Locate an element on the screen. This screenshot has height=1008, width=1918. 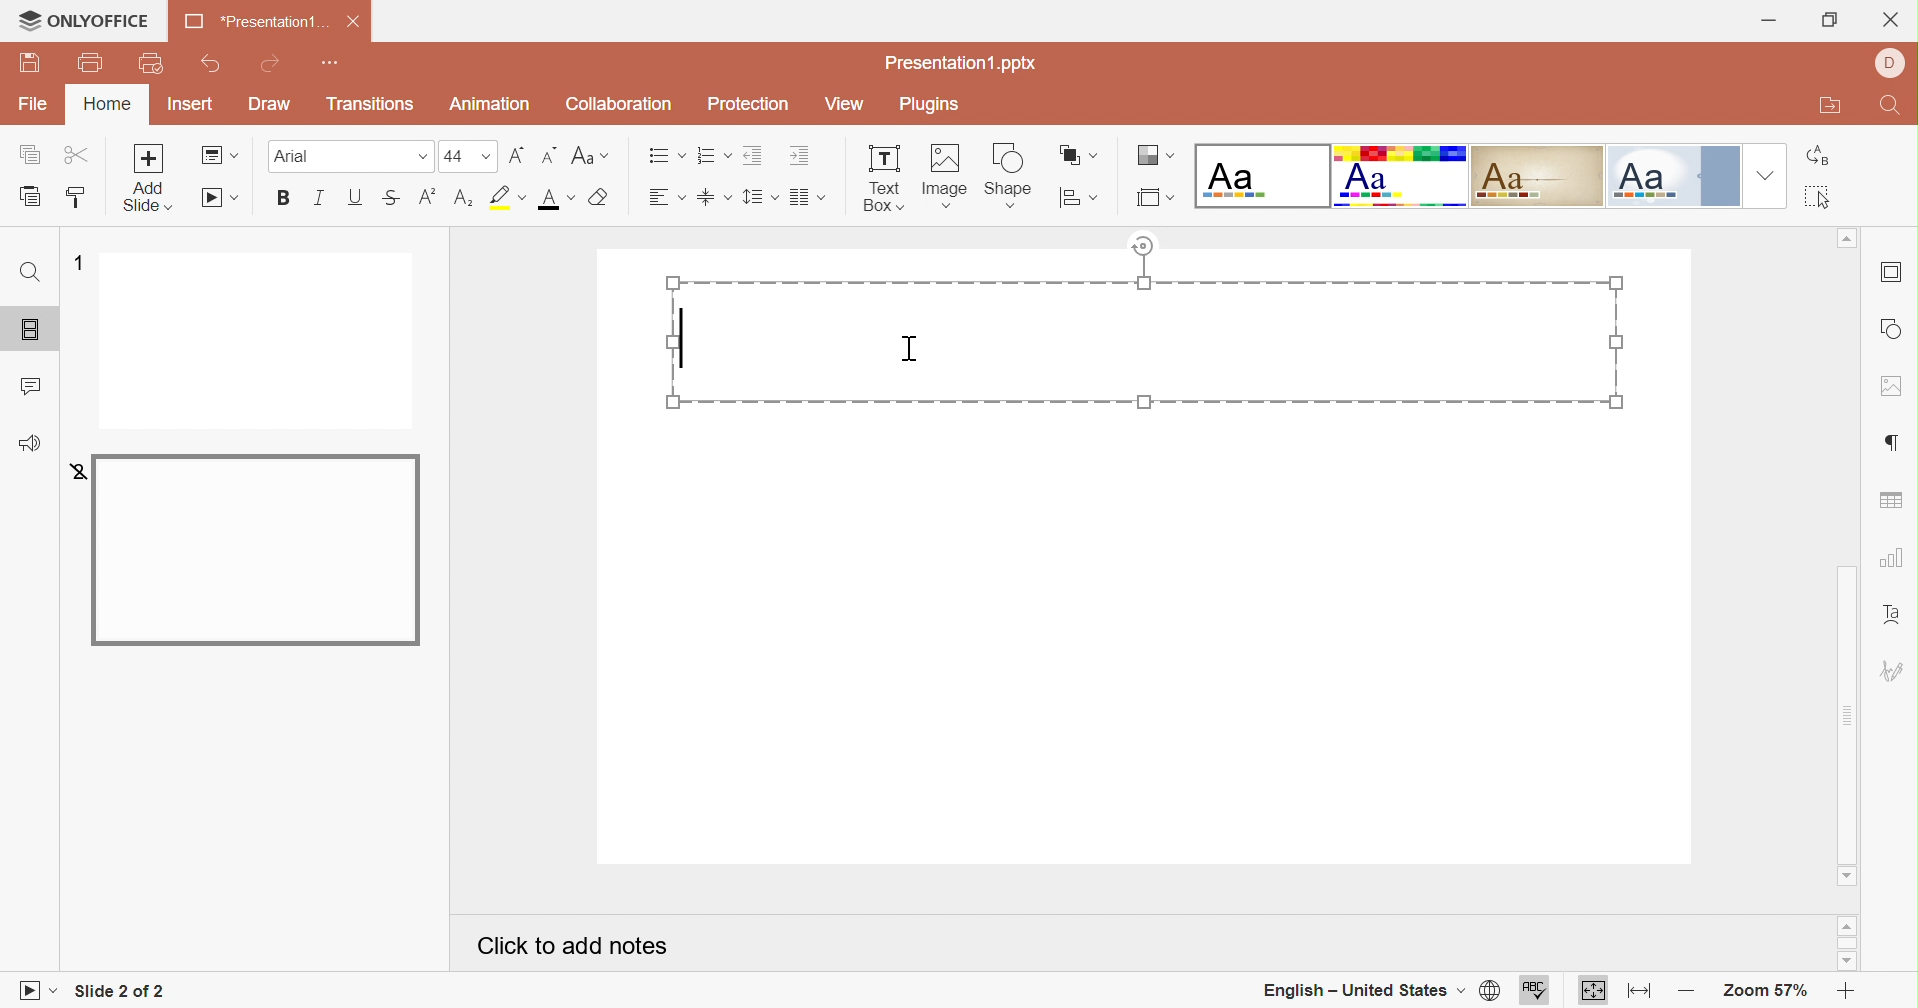
Line spacing is located at coordinates (760, 199).